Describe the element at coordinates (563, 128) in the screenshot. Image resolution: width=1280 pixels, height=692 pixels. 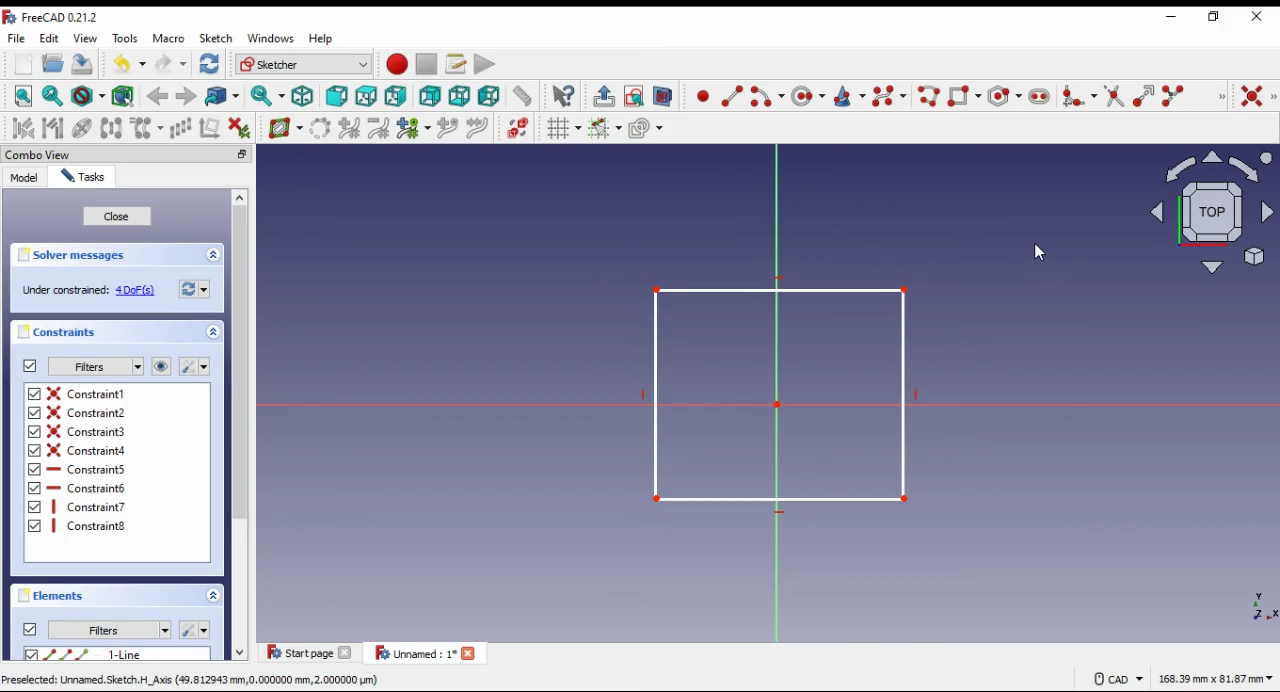
I see `toggle grid` at that location.